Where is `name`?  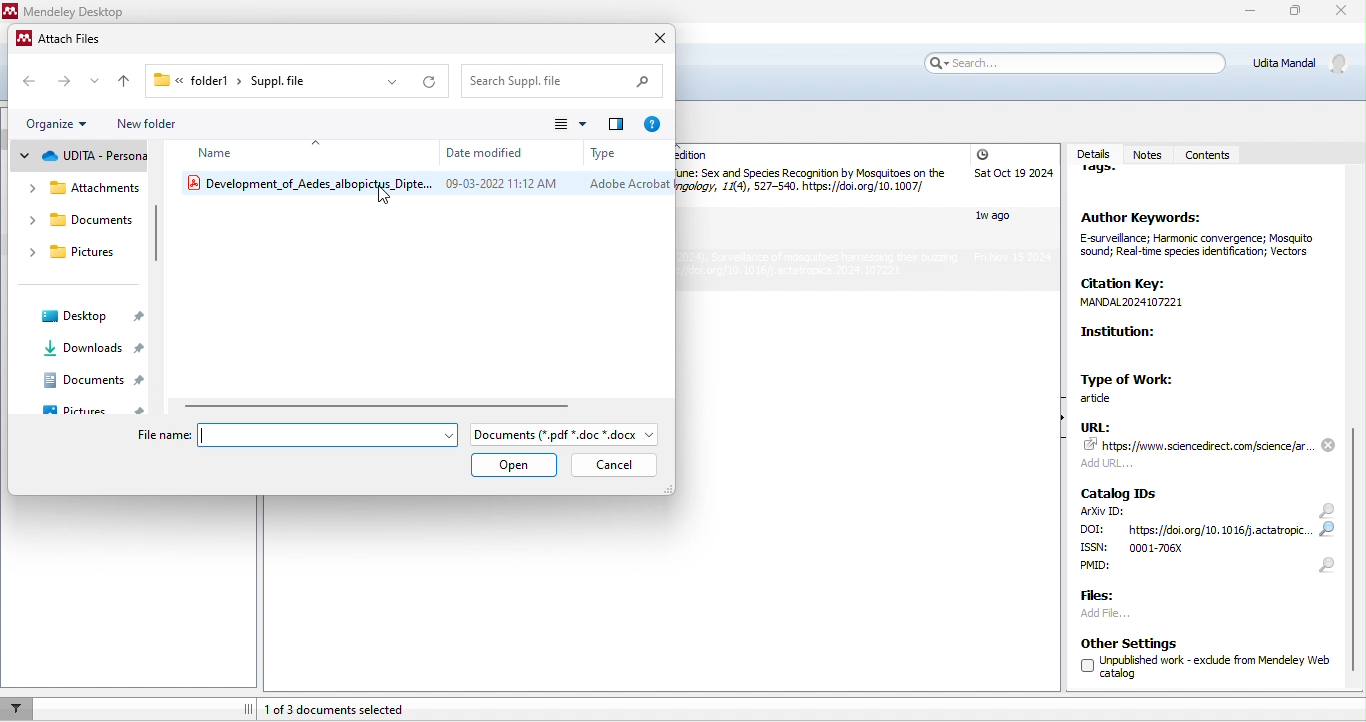 name is located at coordinates (218, 152).